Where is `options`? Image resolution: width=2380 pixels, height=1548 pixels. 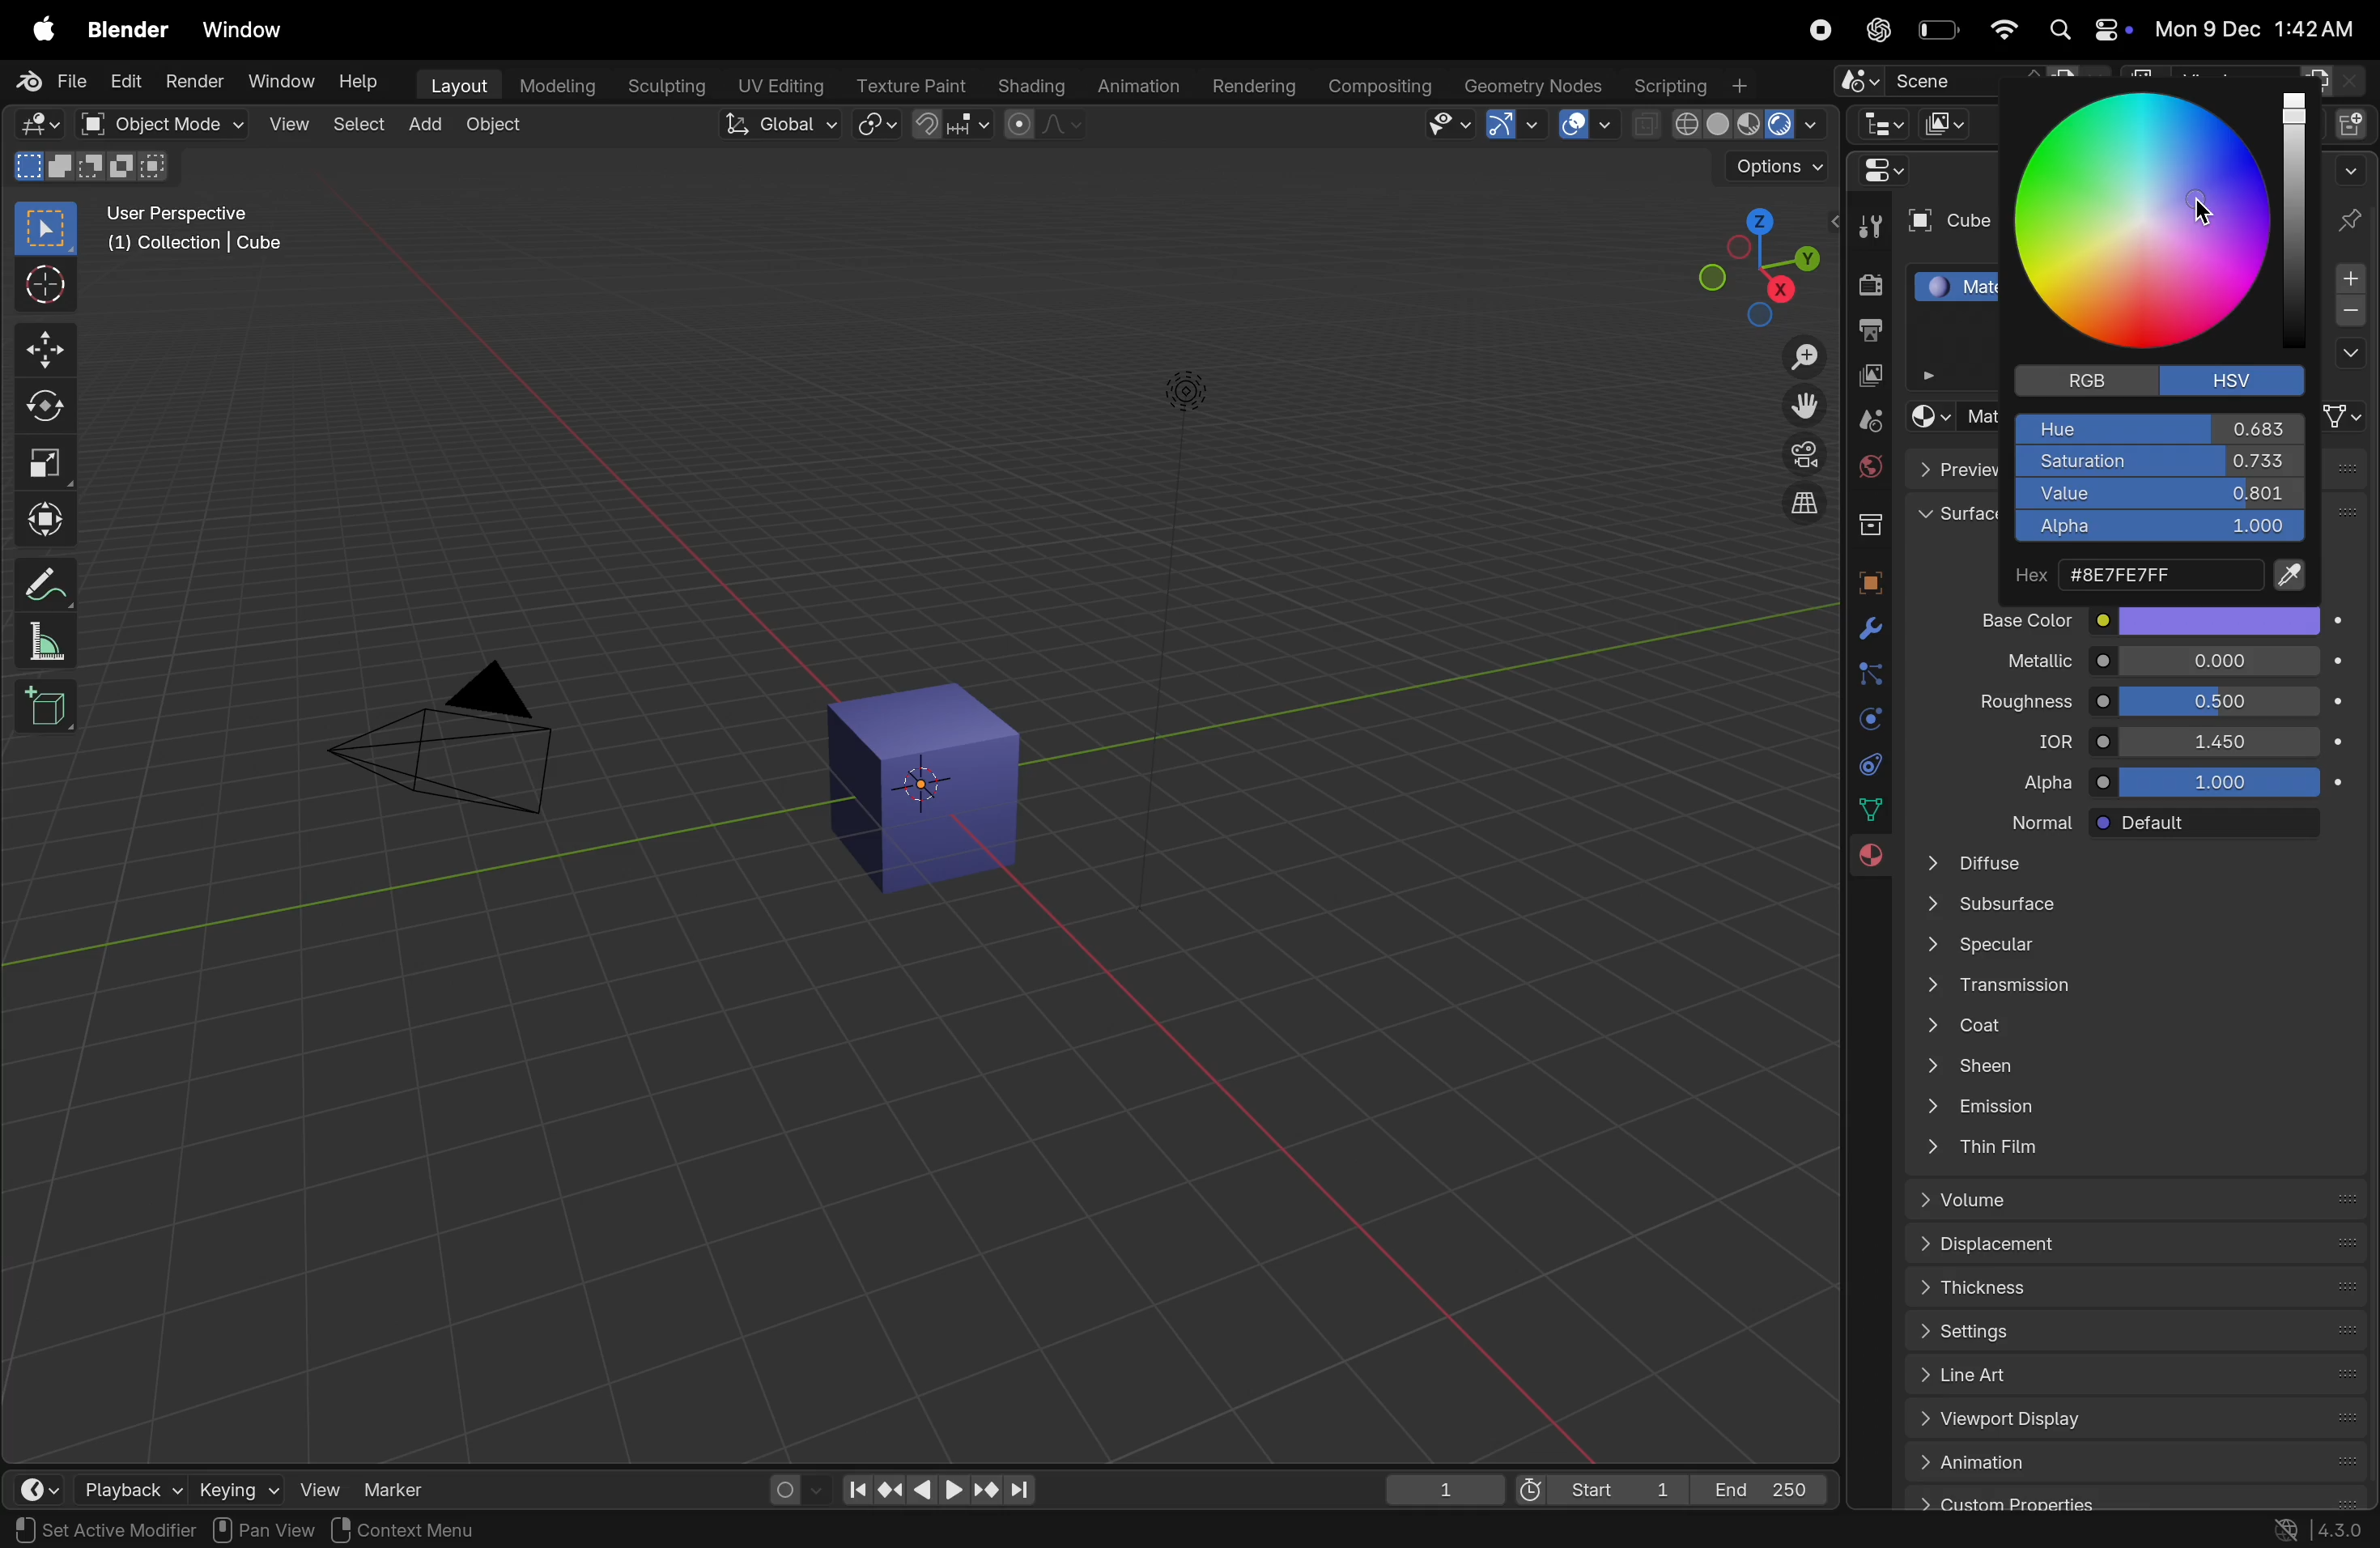 options is located at coordinates (2348, 355).